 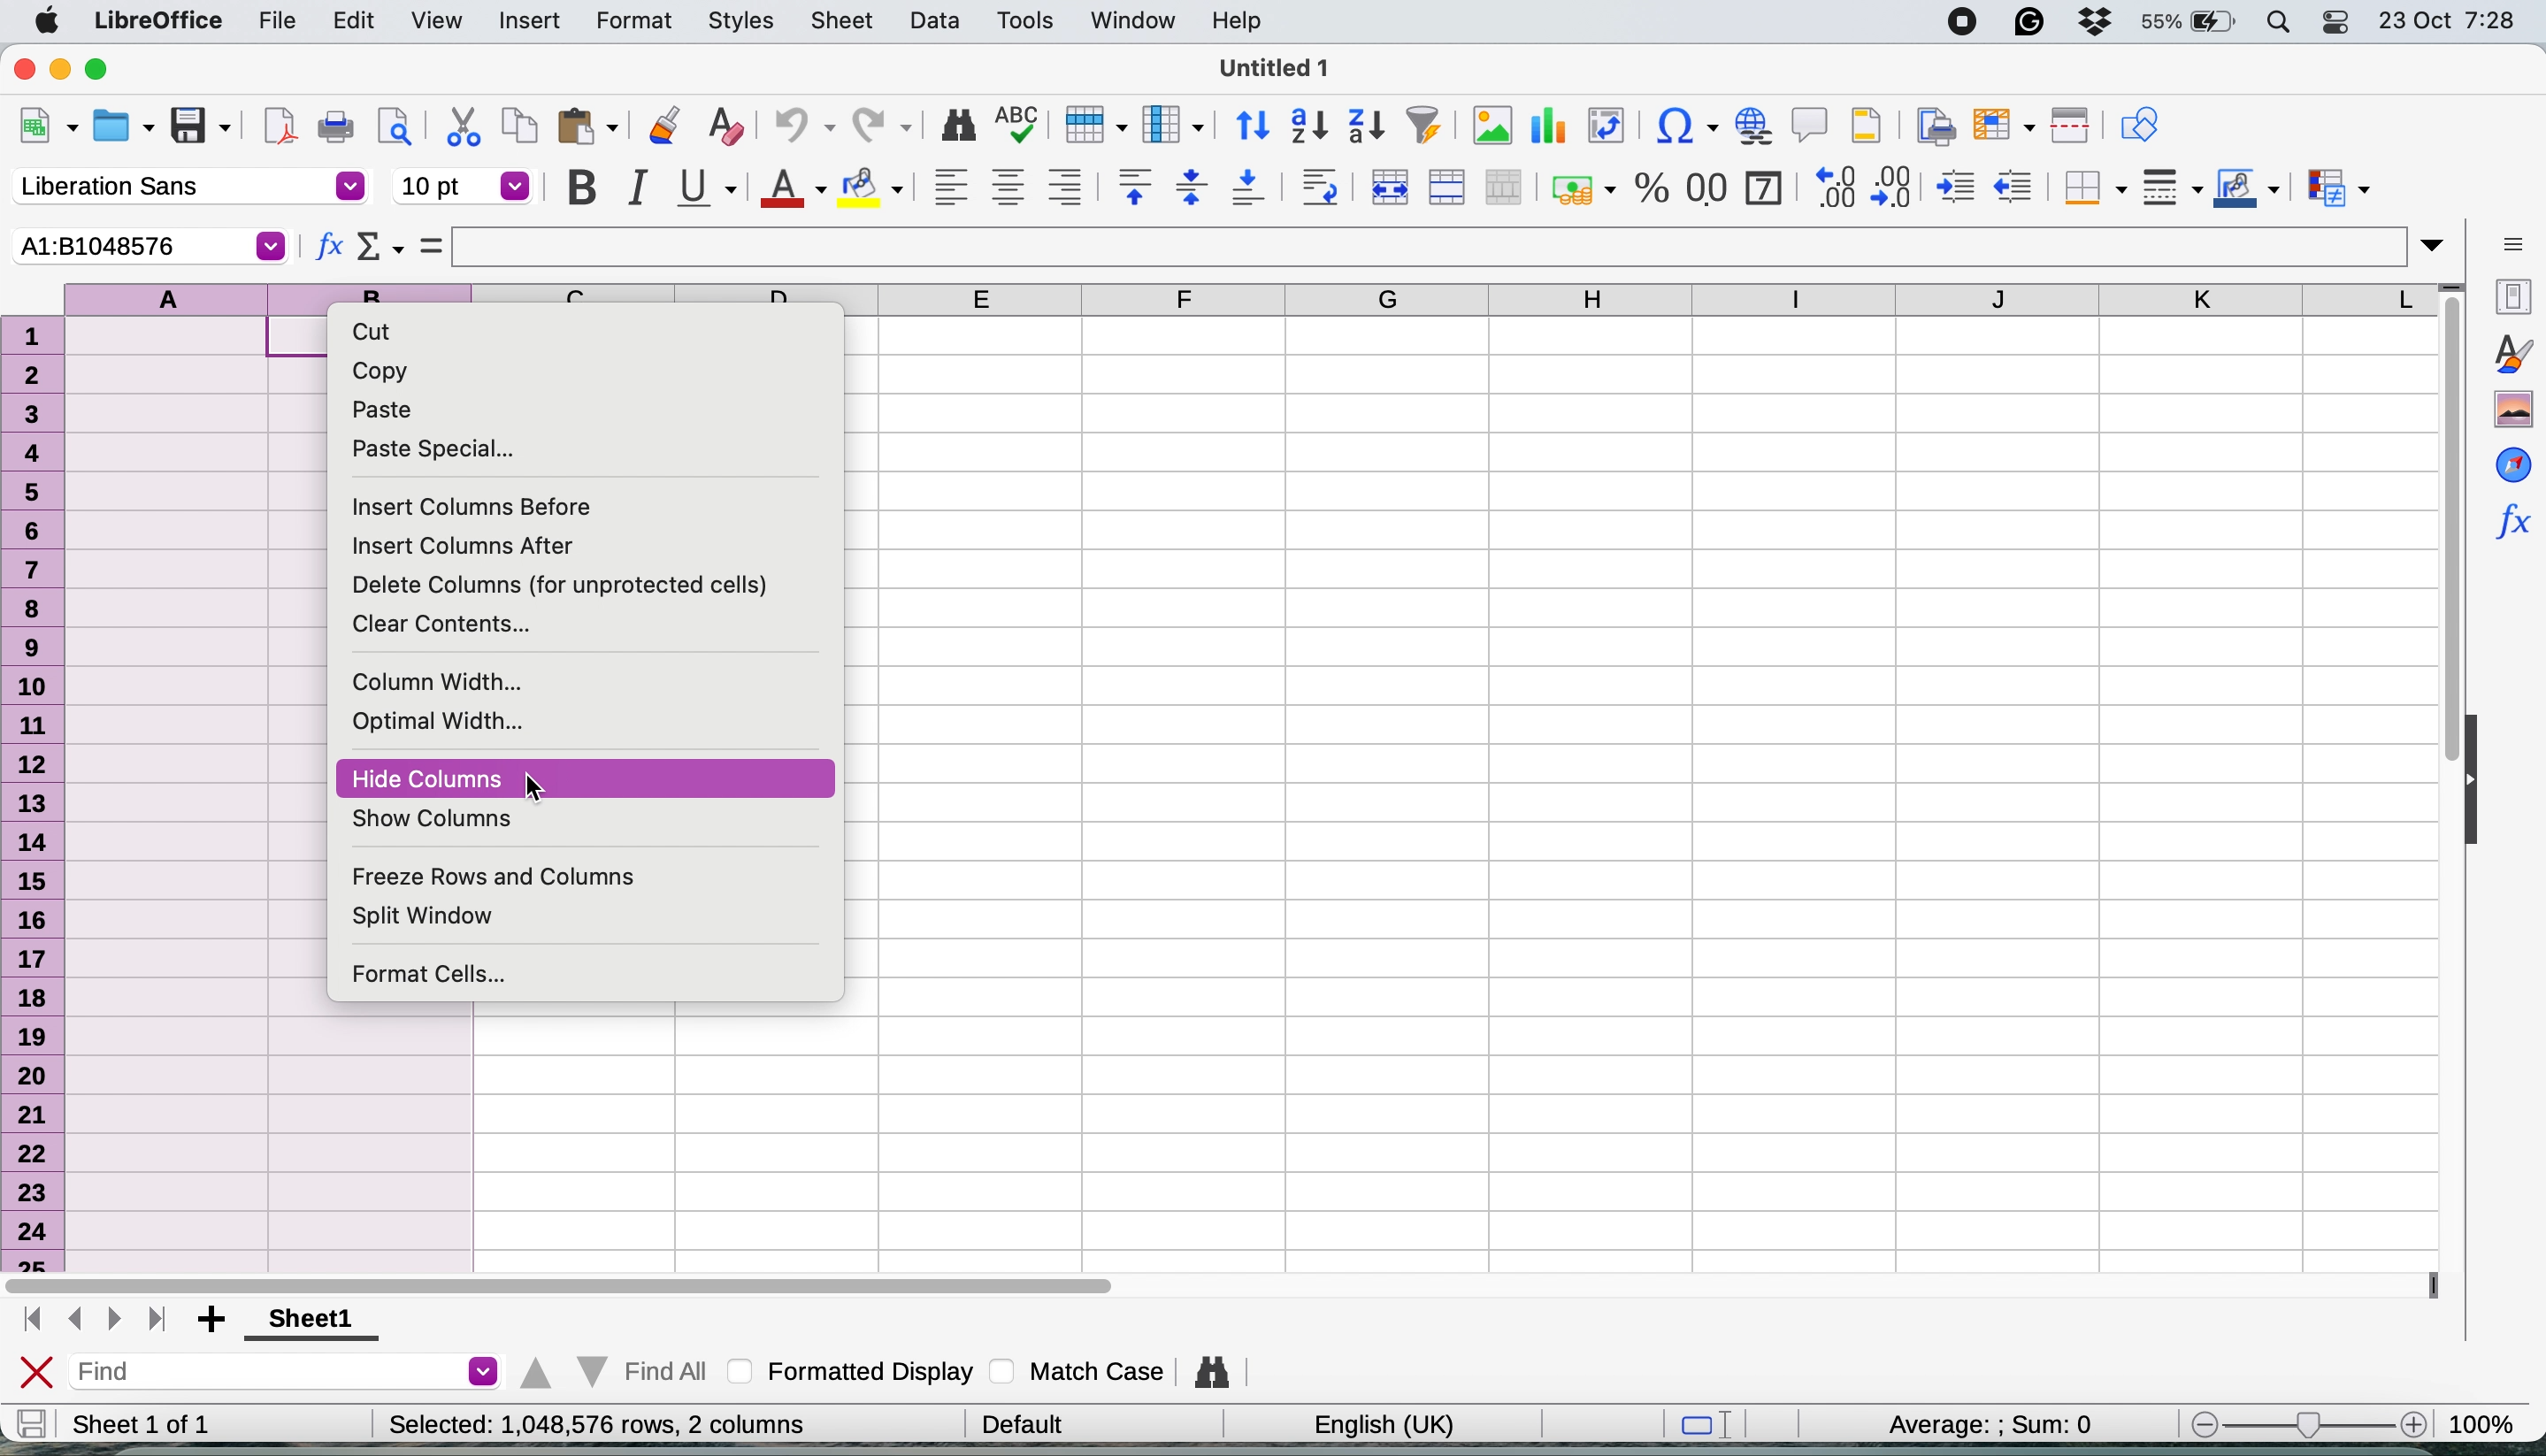 I want to click on align top, so click(x=1129, y=188).